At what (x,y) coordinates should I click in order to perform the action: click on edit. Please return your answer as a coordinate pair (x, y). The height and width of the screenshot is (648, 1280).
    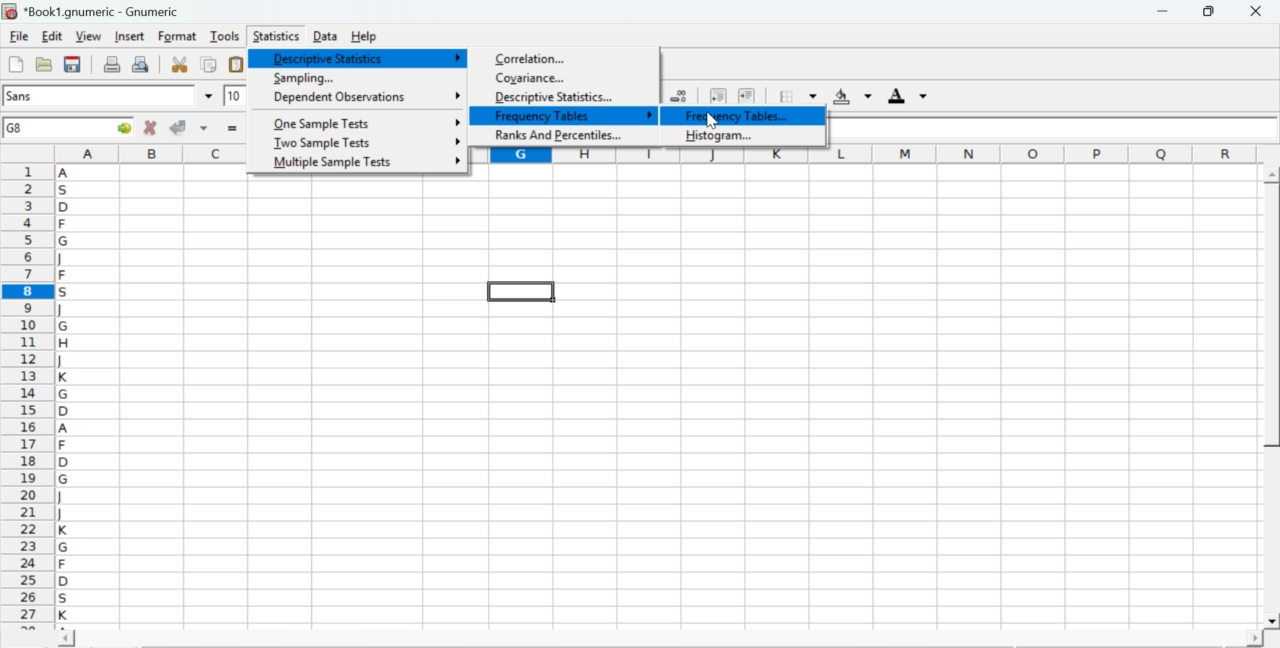
    Looking at the image, I should click on (52, 36).